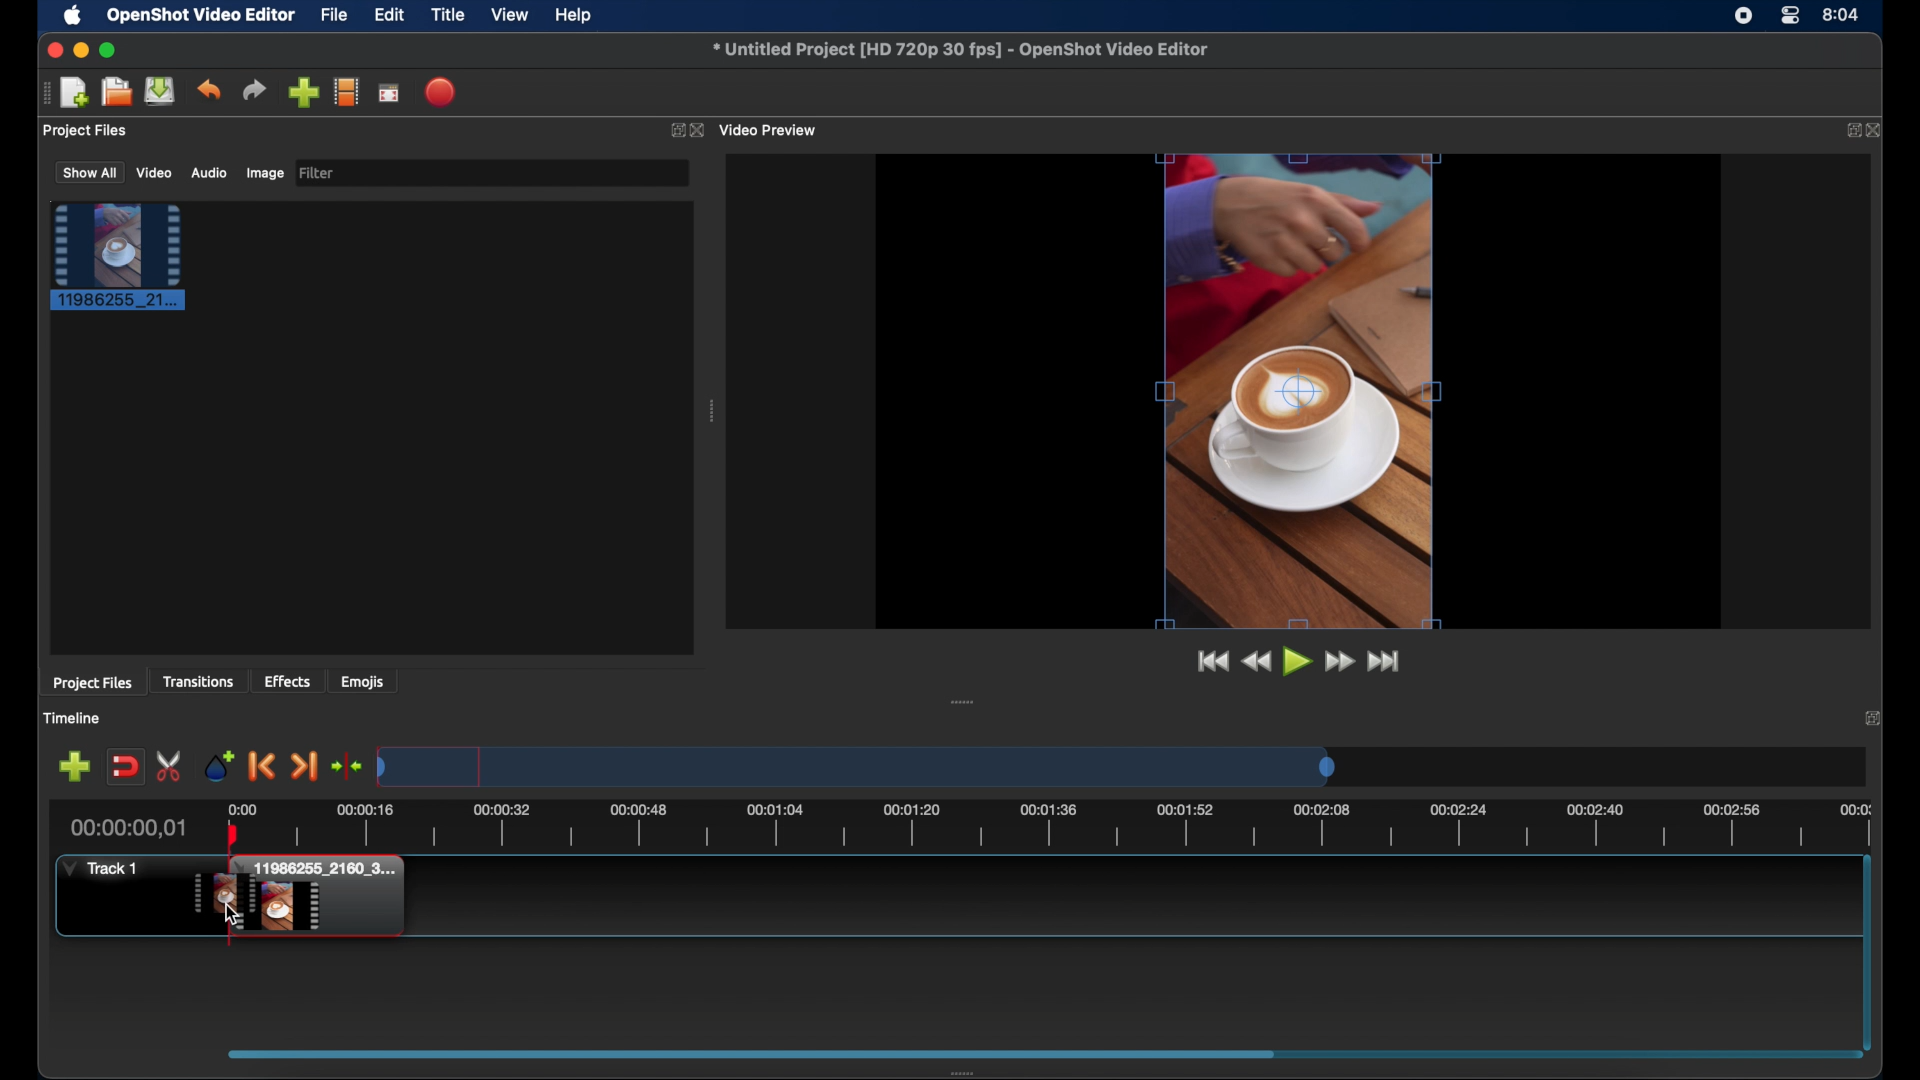 The width and height of the screenshot is (1920, 1080). Describe the element at coordinates (155, 173) in the screenshot. I see `video` at that location.